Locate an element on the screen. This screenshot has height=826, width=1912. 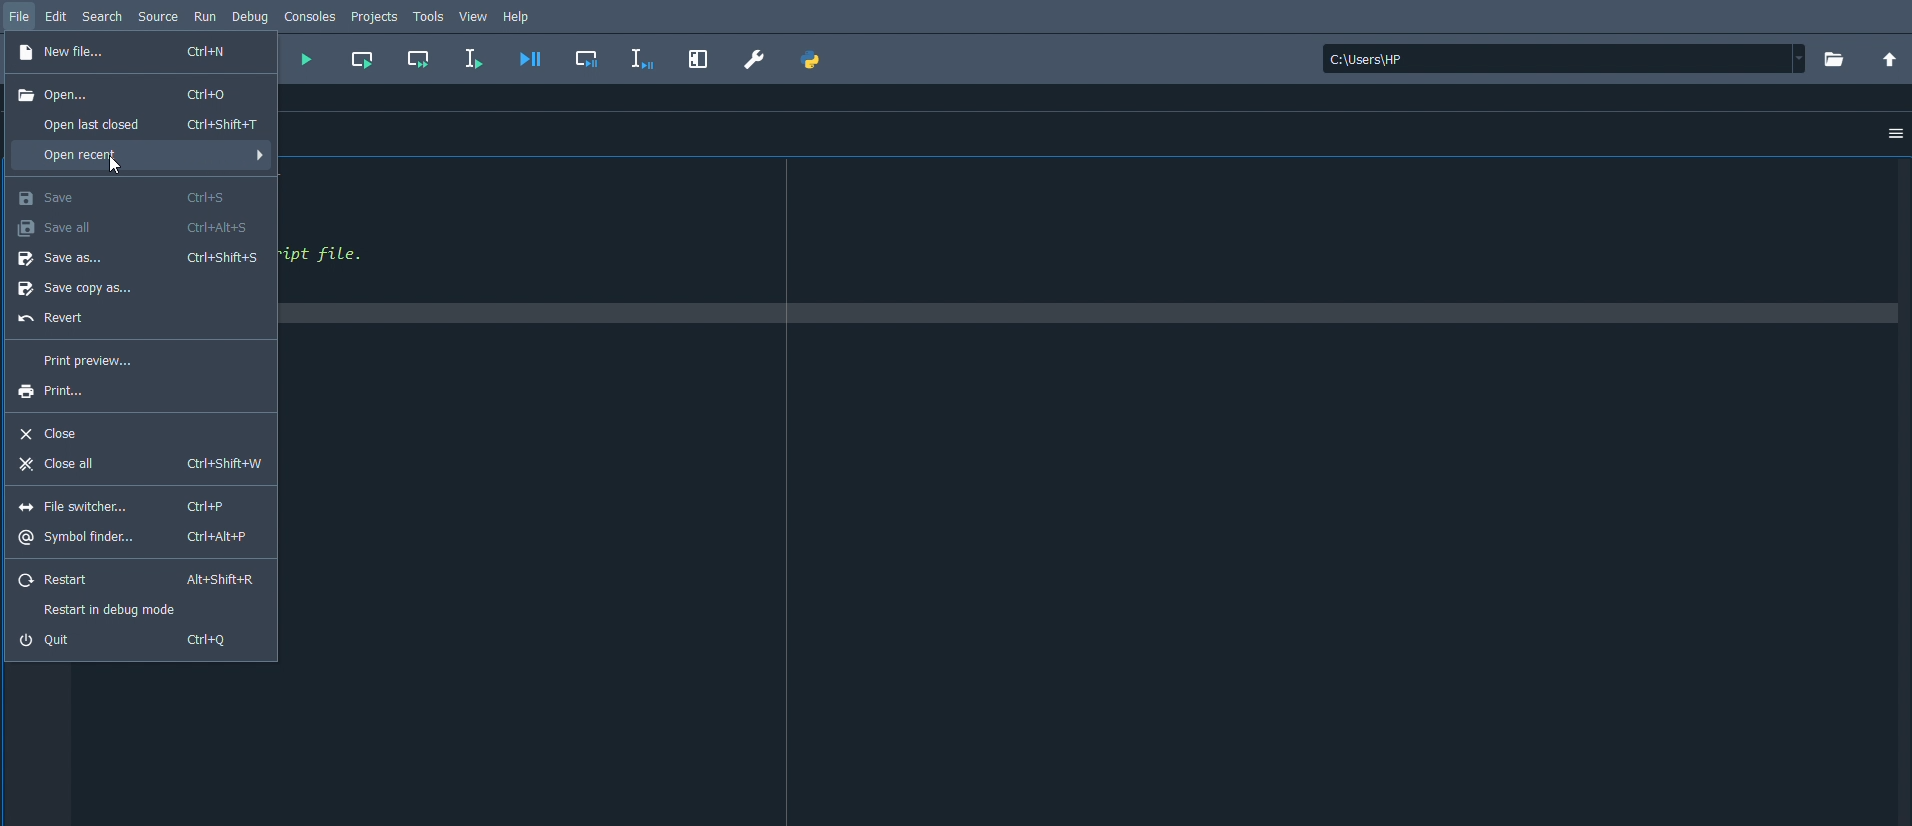
Maximize current pane is located at coordinates (699, 57).